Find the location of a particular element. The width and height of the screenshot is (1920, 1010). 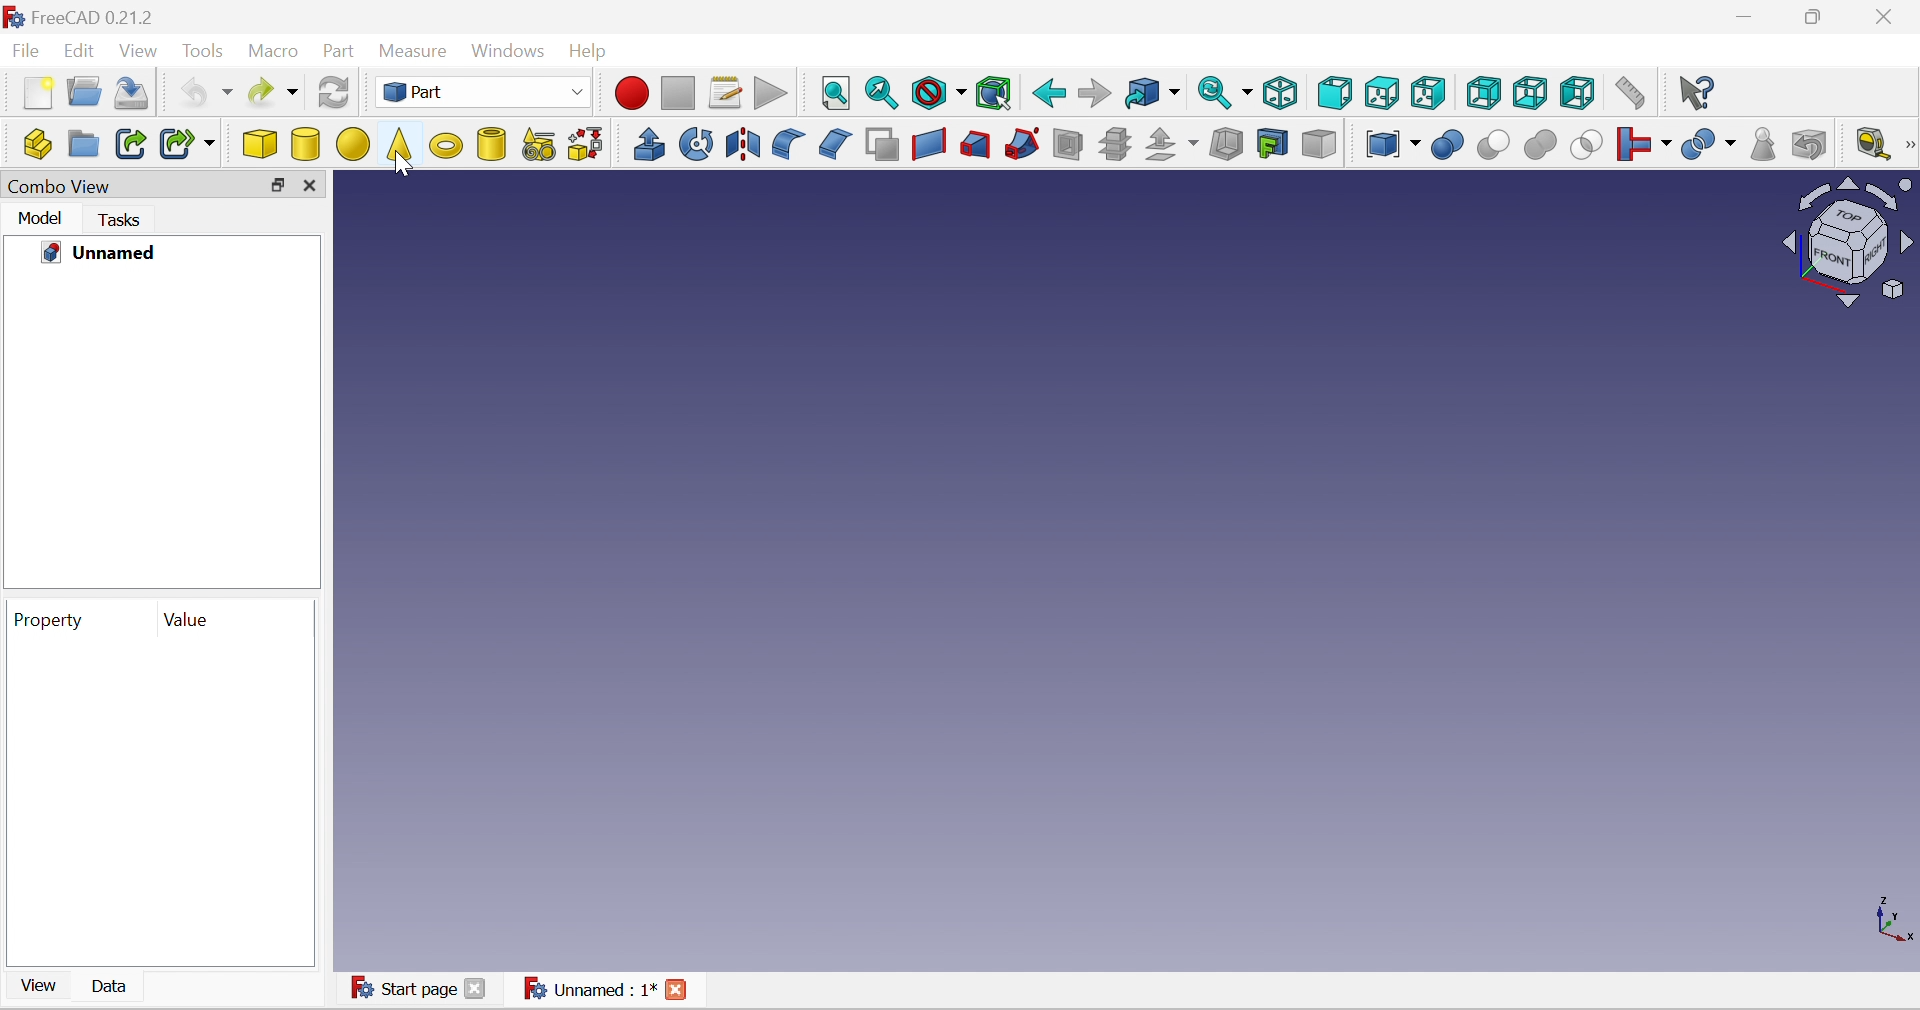

preview is located at coordinates (159, 806).